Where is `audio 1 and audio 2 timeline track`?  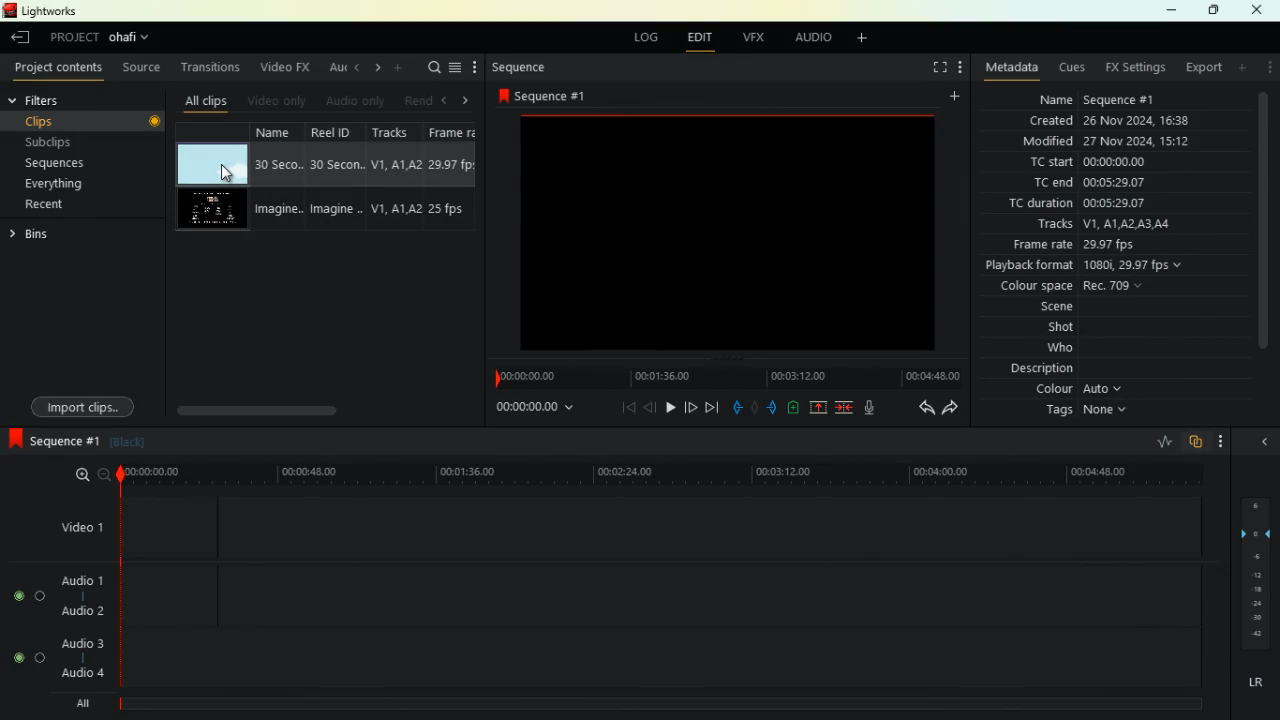
audio 1 and audio 2 timeline track is located at coordinates (670, 599).